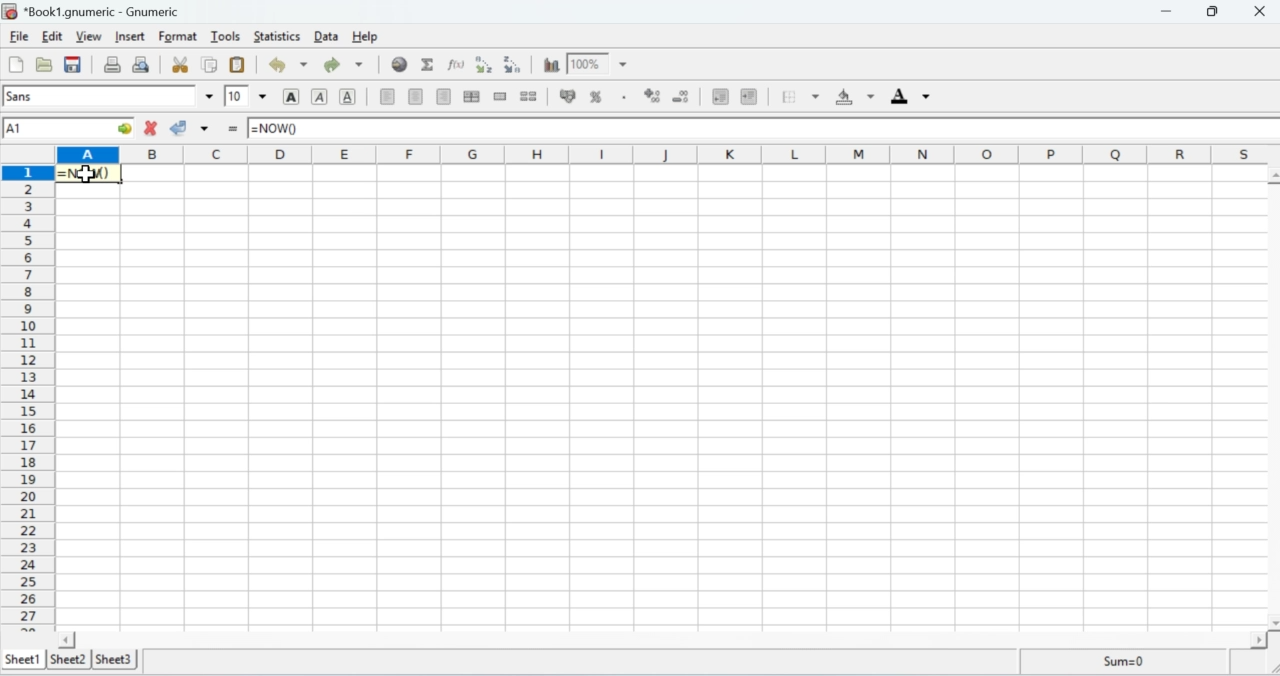 This screenshot has height=676, width=1280. Describe the element at coordinates (430, 66) in the screenshot. I see `Sum into the current cell` at that location.